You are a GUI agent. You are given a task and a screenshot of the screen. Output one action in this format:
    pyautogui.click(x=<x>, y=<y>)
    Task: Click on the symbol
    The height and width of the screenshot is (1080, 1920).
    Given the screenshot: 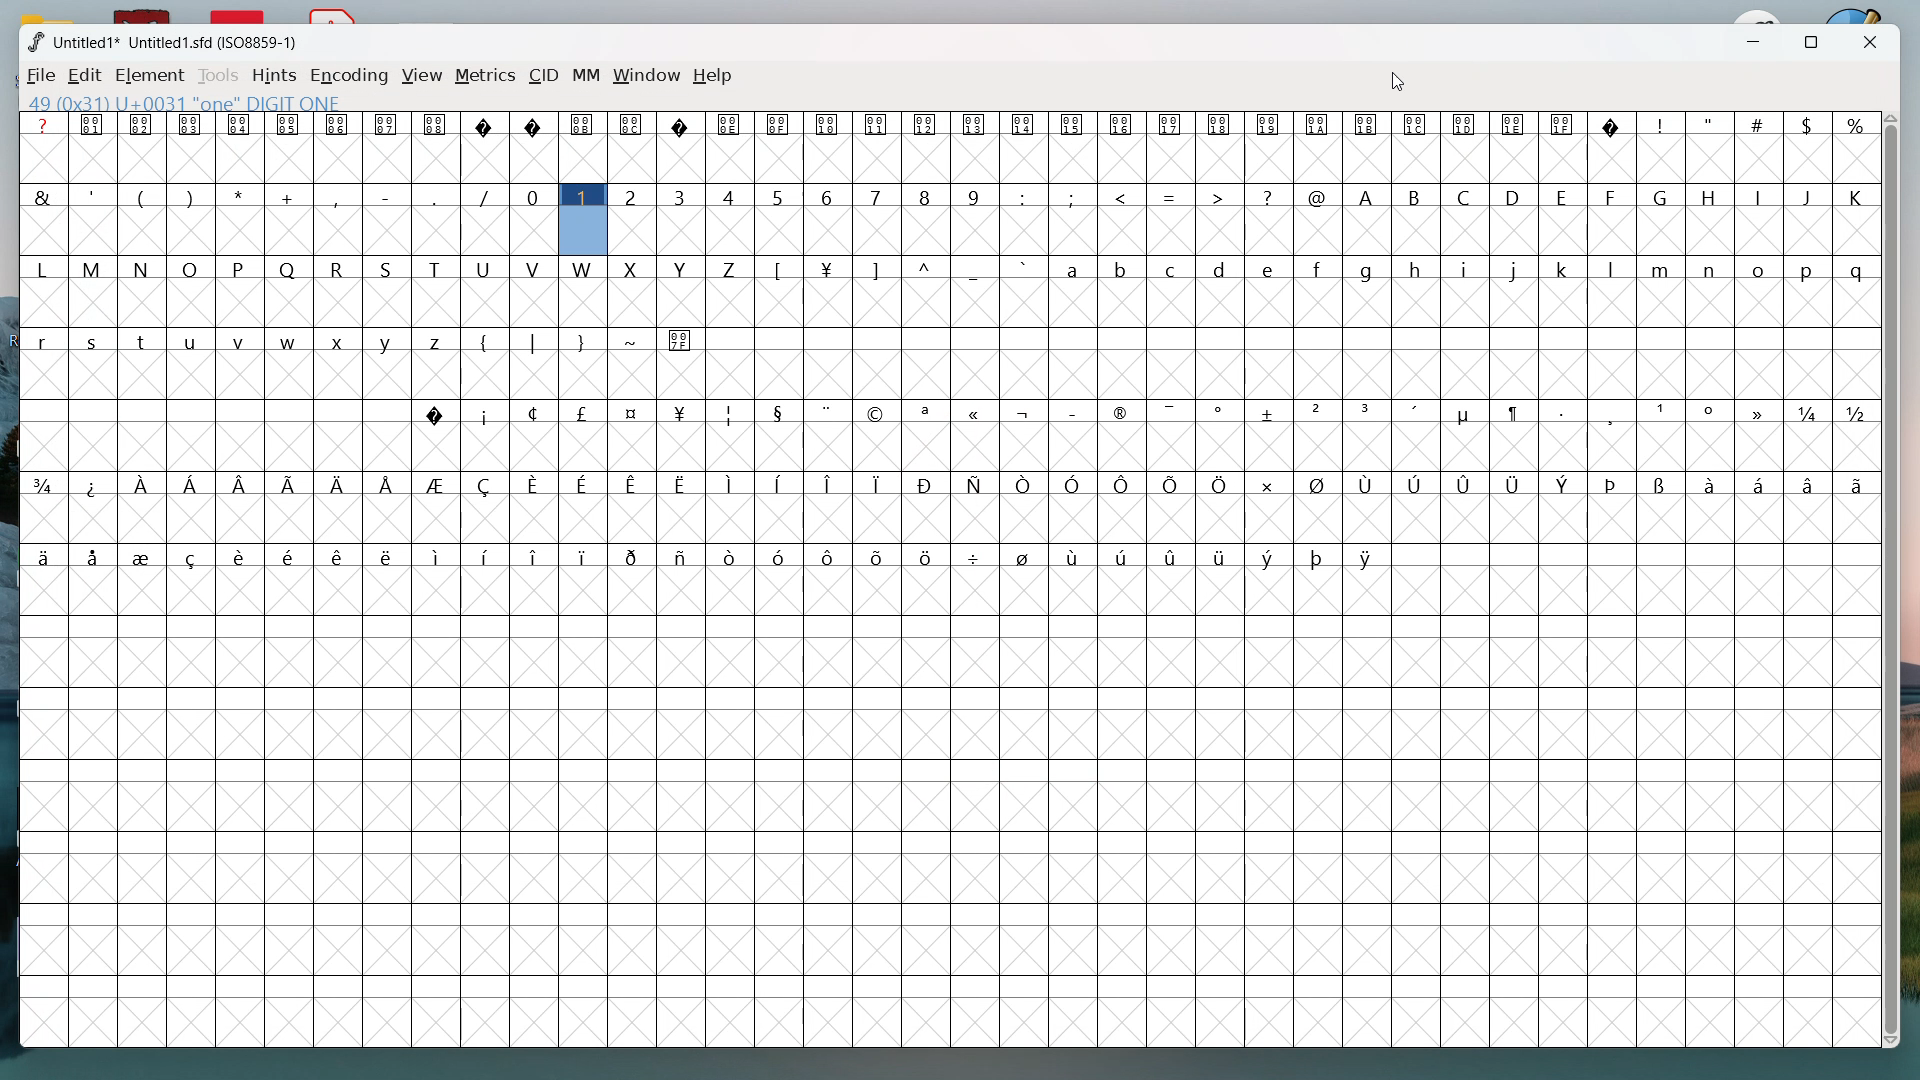 What is the action you would take?
    pyautogui.click(x=782, y=558)
    